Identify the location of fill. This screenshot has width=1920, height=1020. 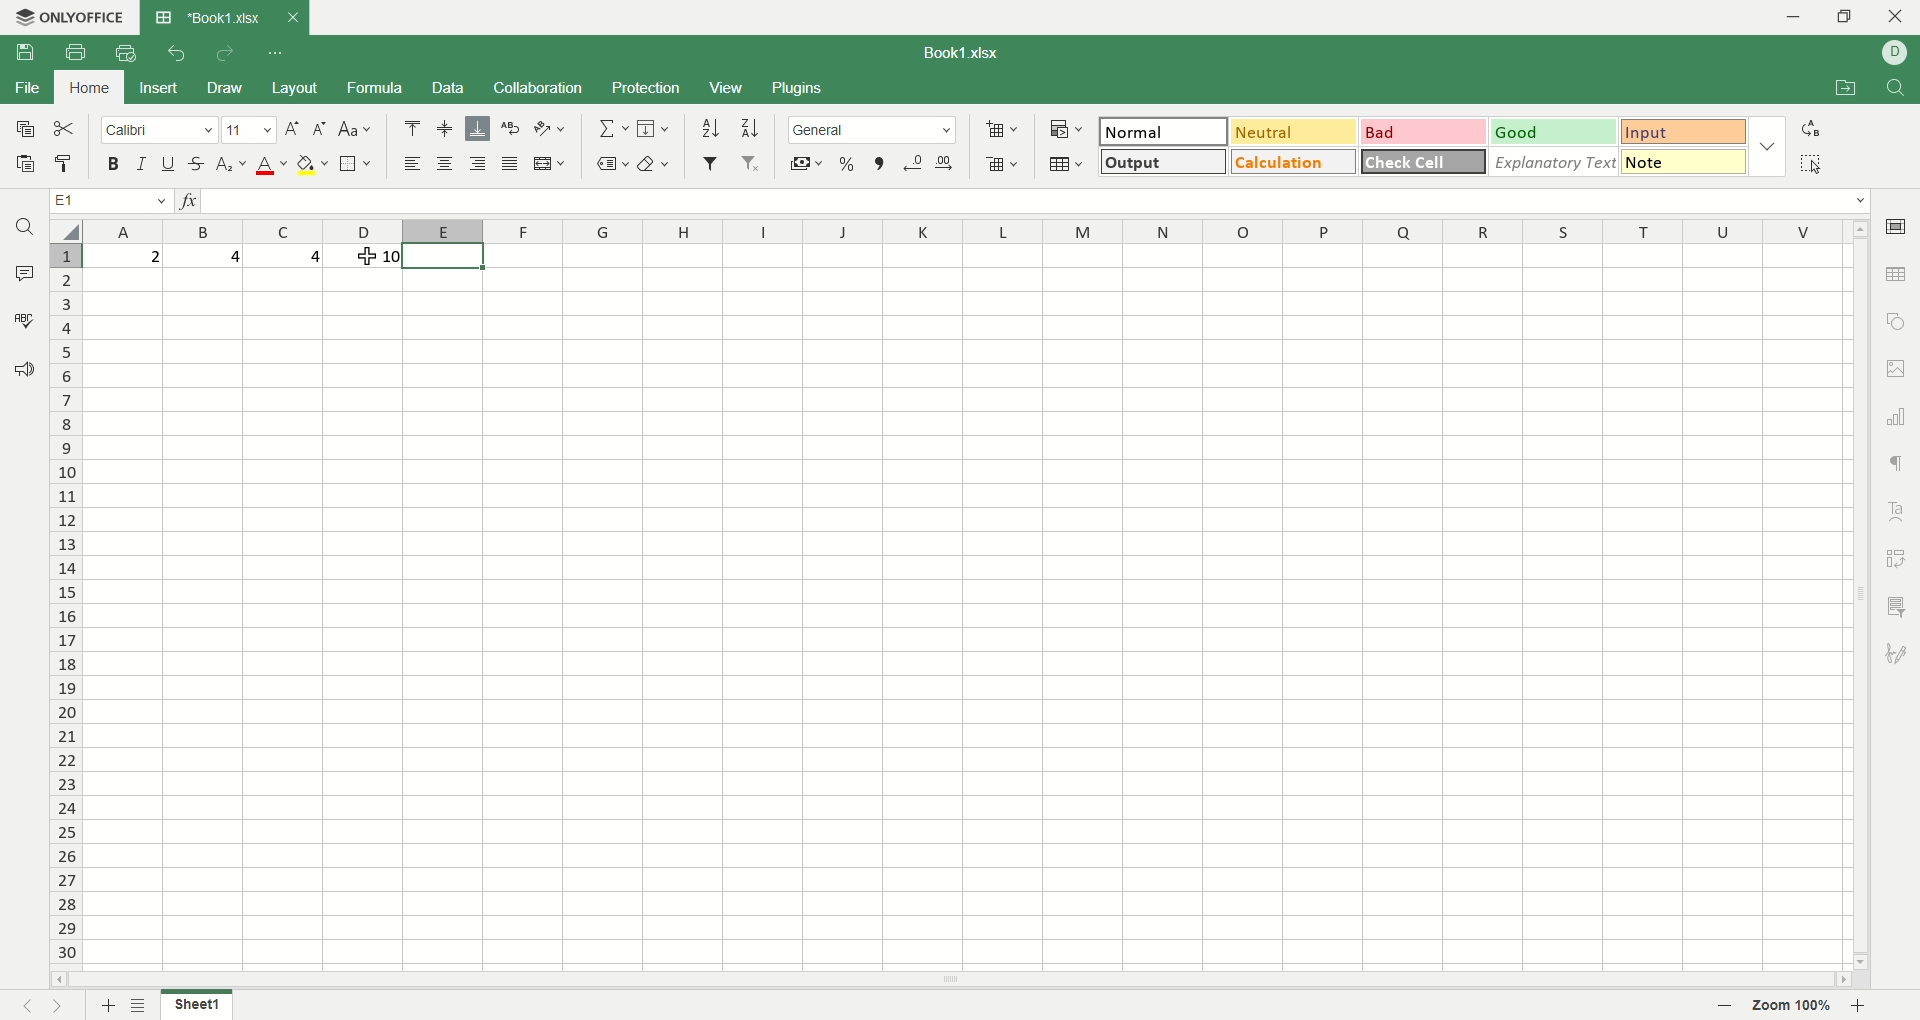
(656, 129).